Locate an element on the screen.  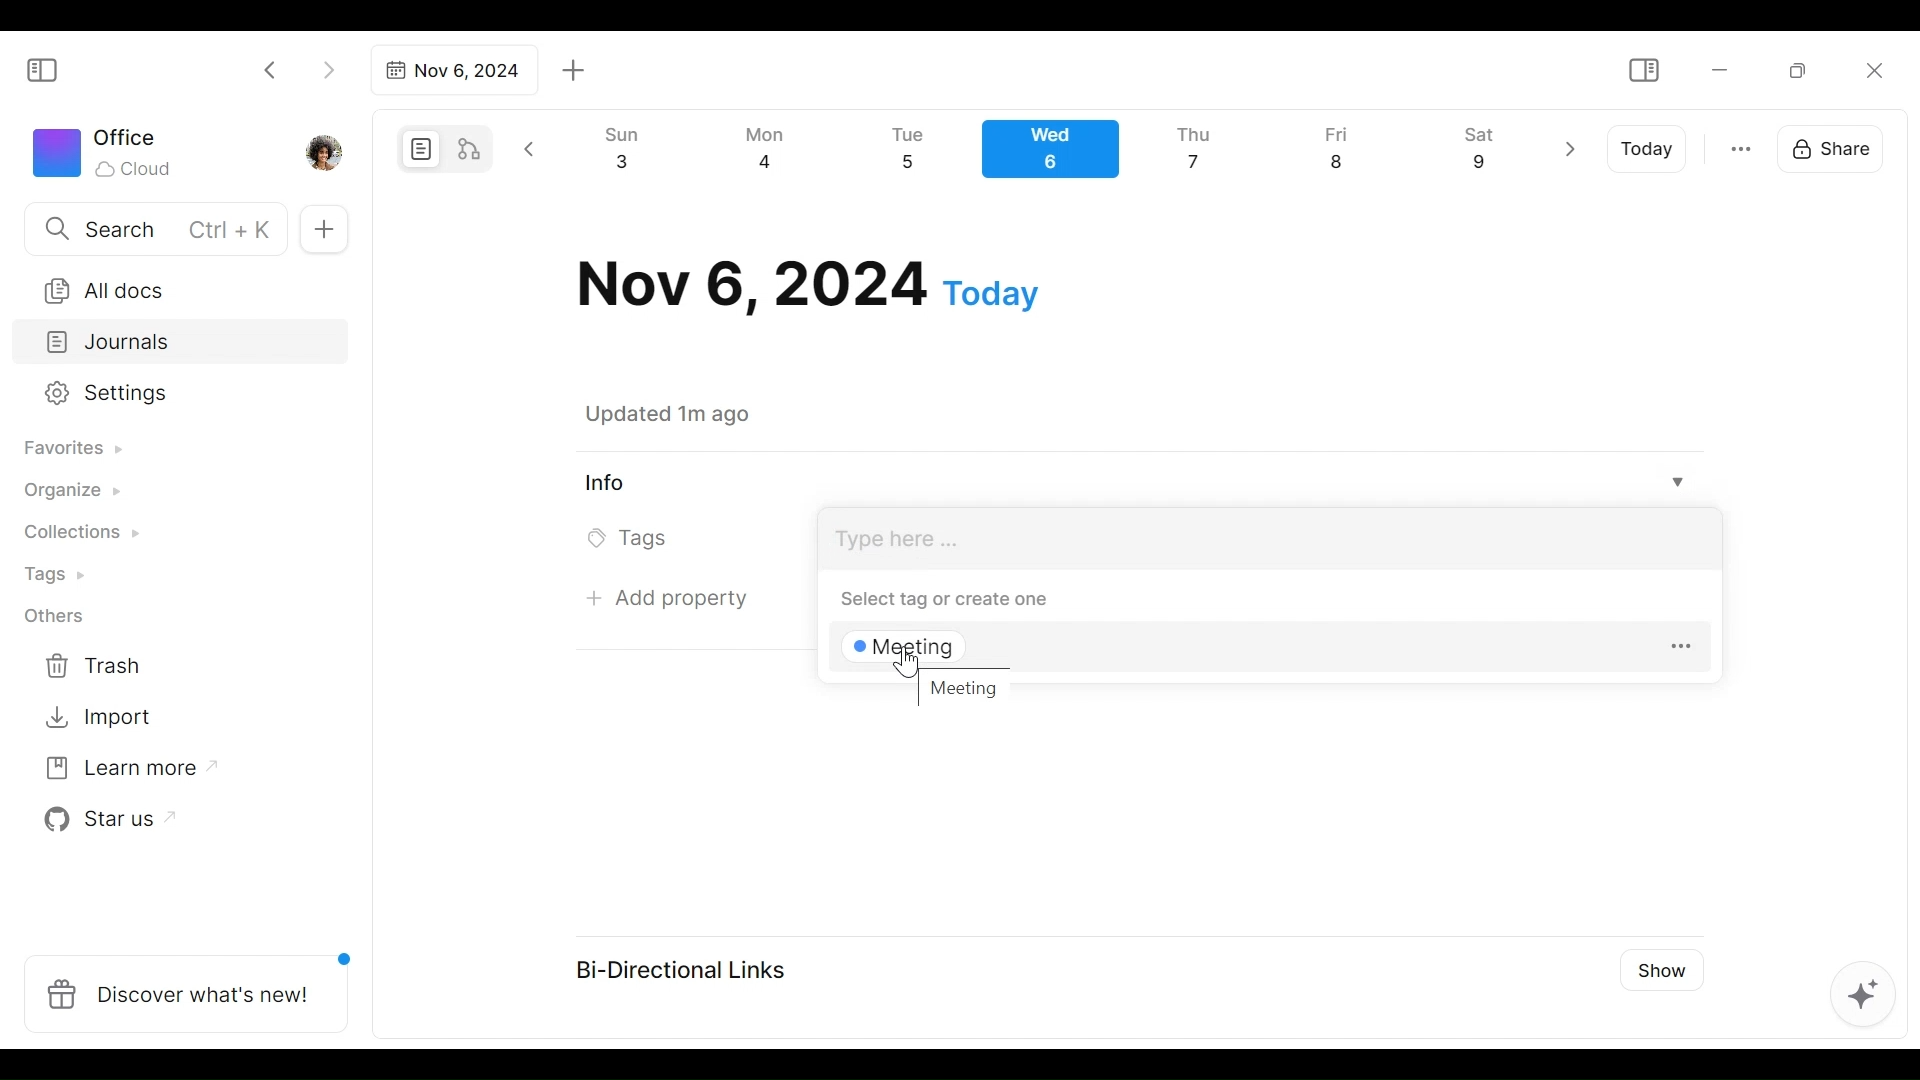
Add new  is located at coordinates (322, 230).